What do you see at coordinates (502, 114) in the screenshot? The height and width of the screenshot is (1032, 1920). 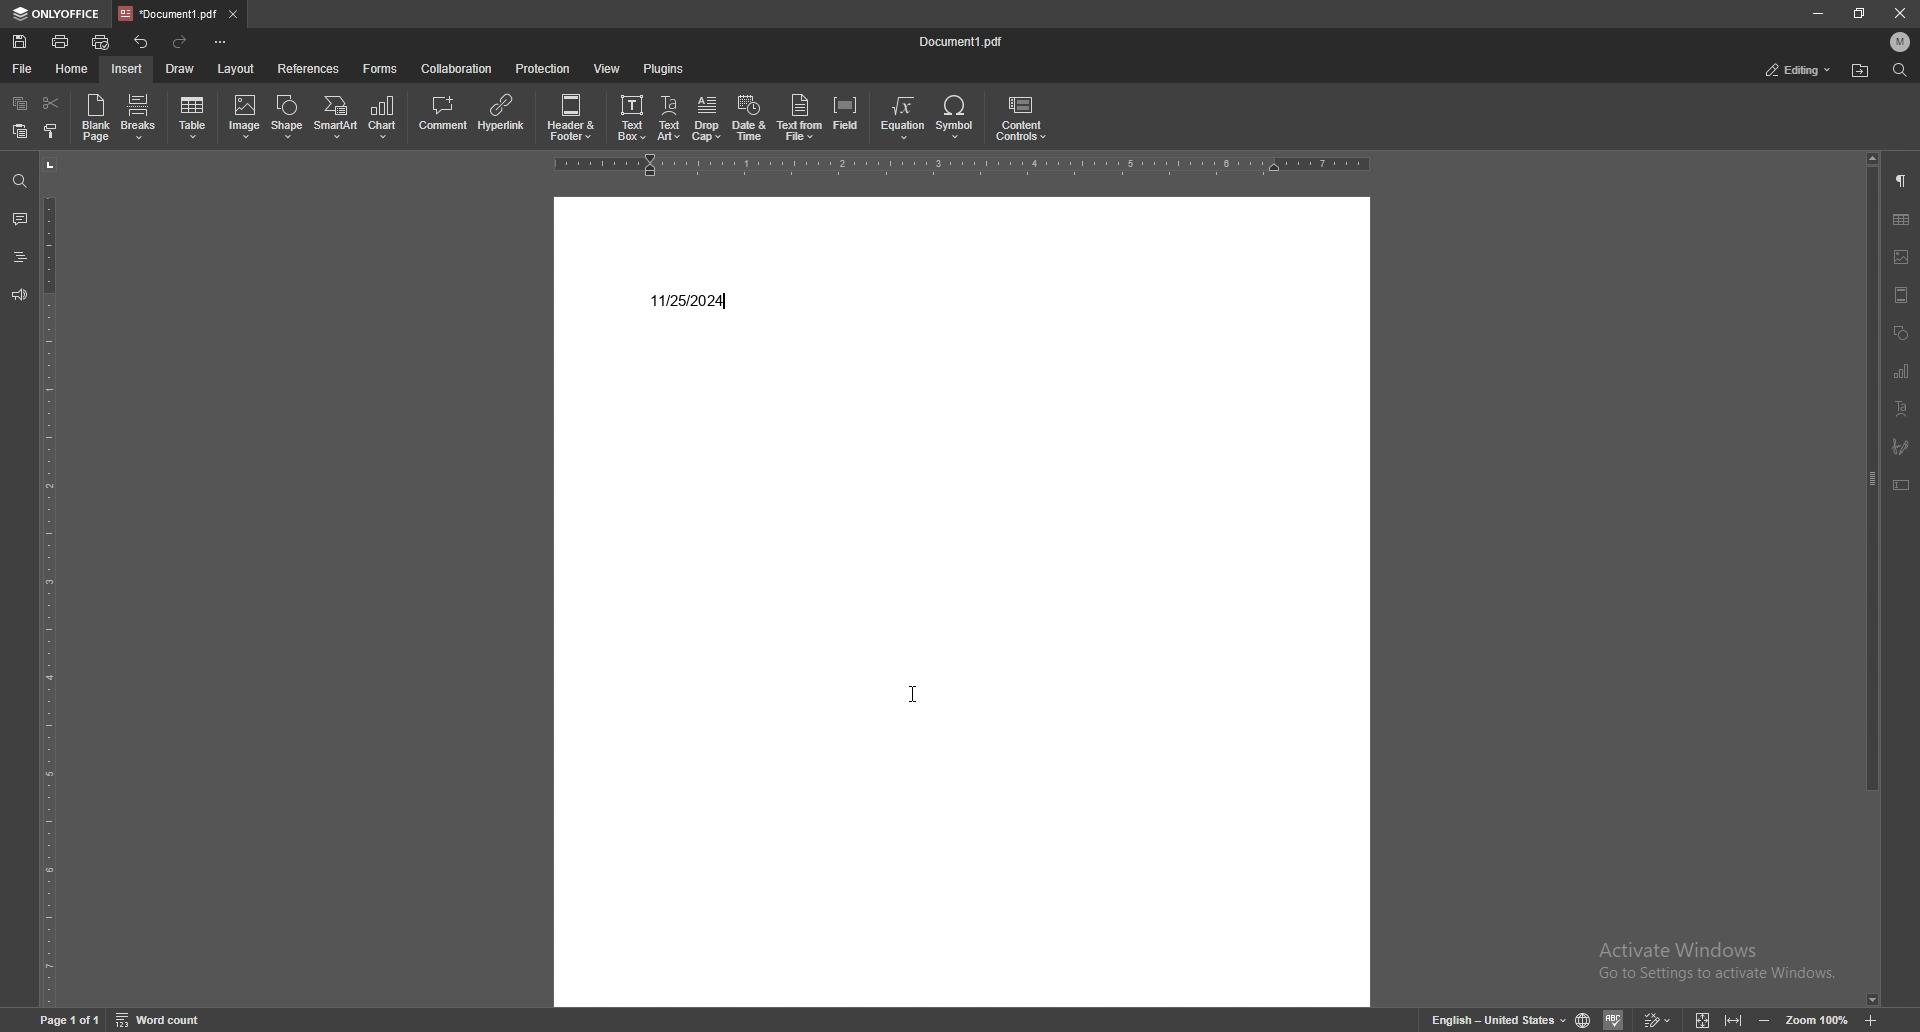 I see `hyperlink` at bounding box center [502, 114].